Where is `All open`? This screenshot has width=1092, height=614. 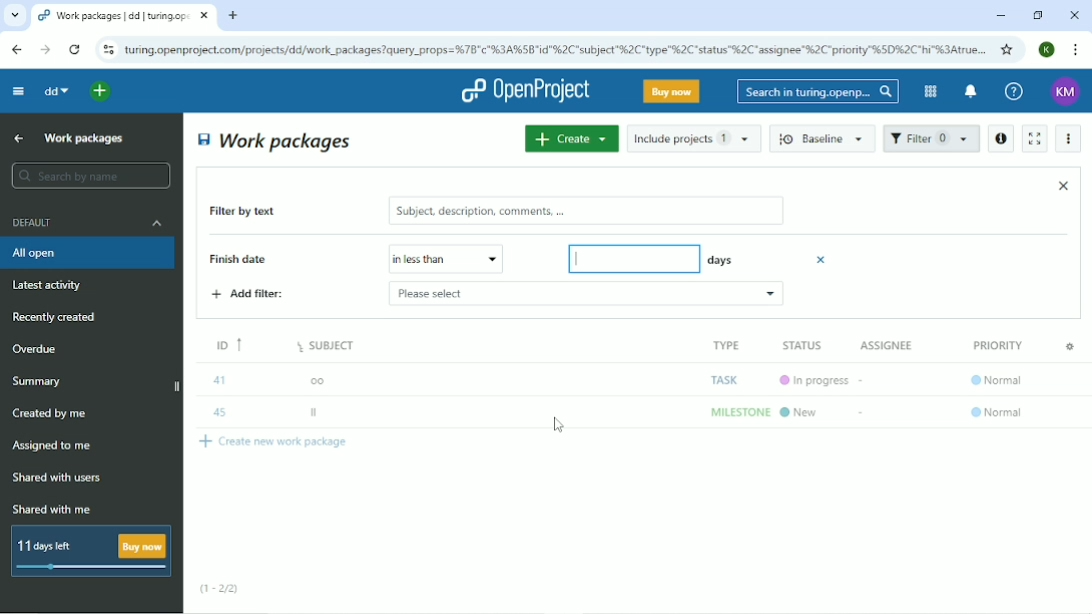
All open is located at coordinates (90, 253).